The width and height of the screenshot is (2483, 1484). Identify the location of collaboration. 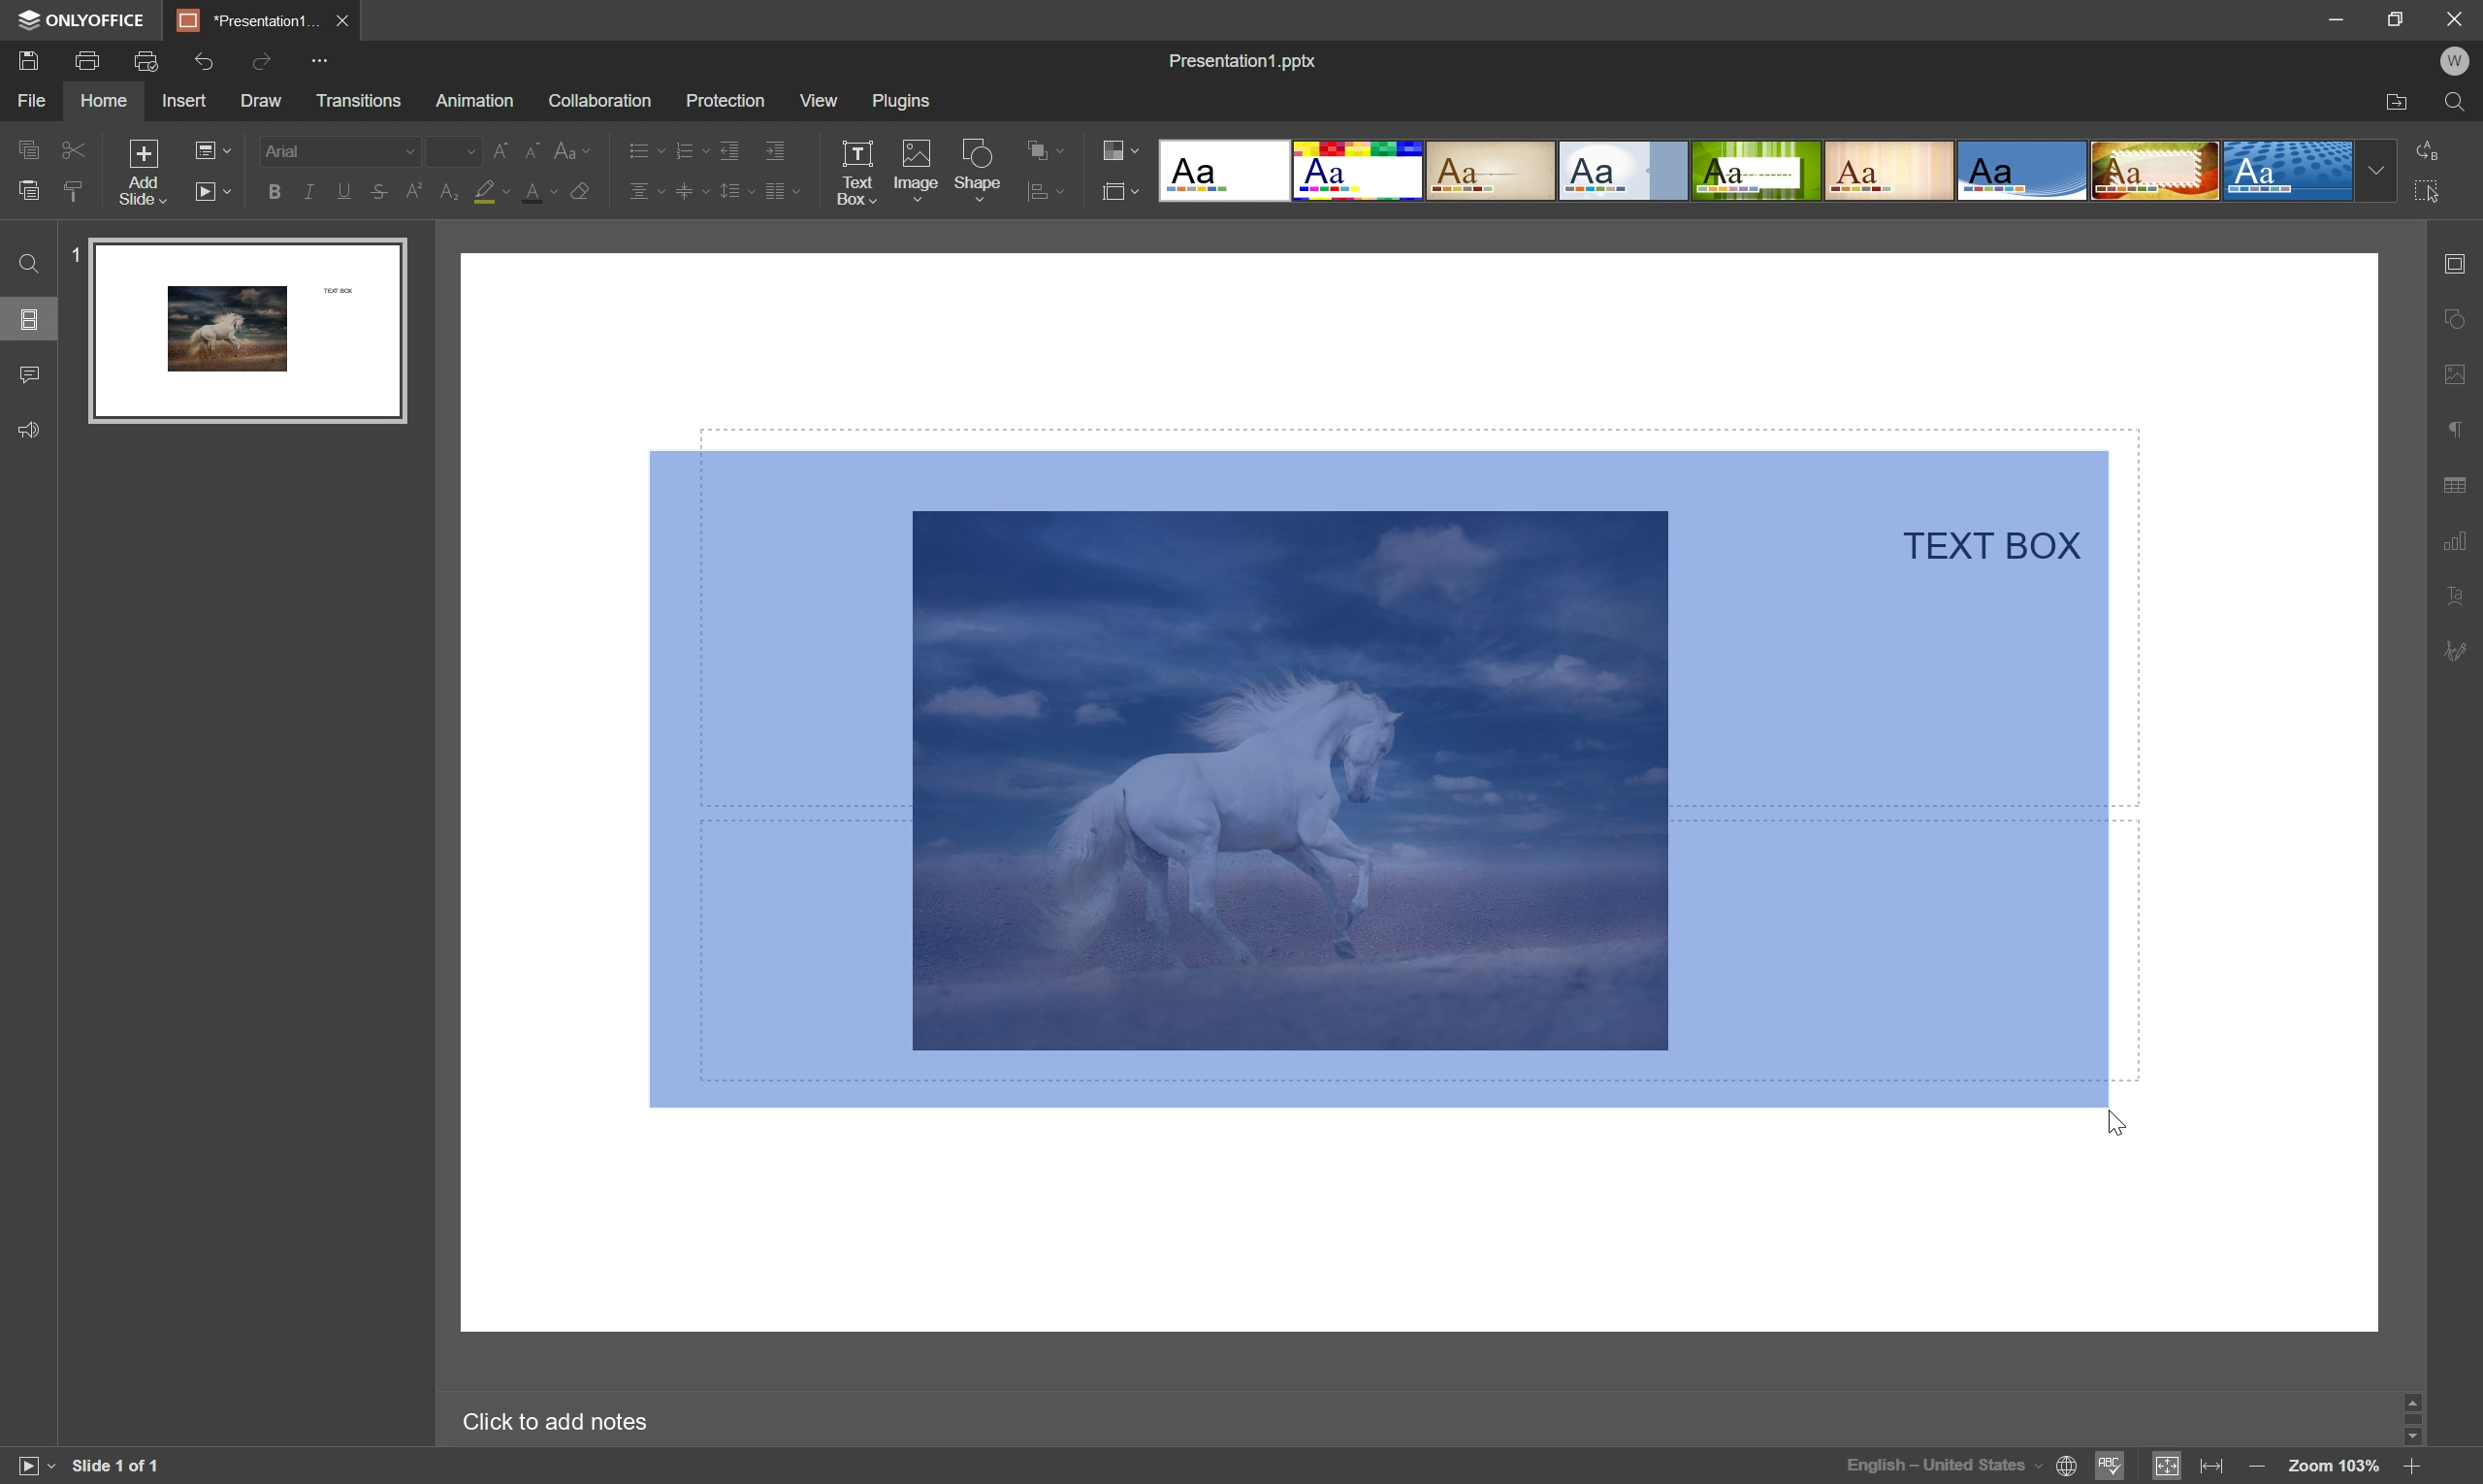
(604, 102).